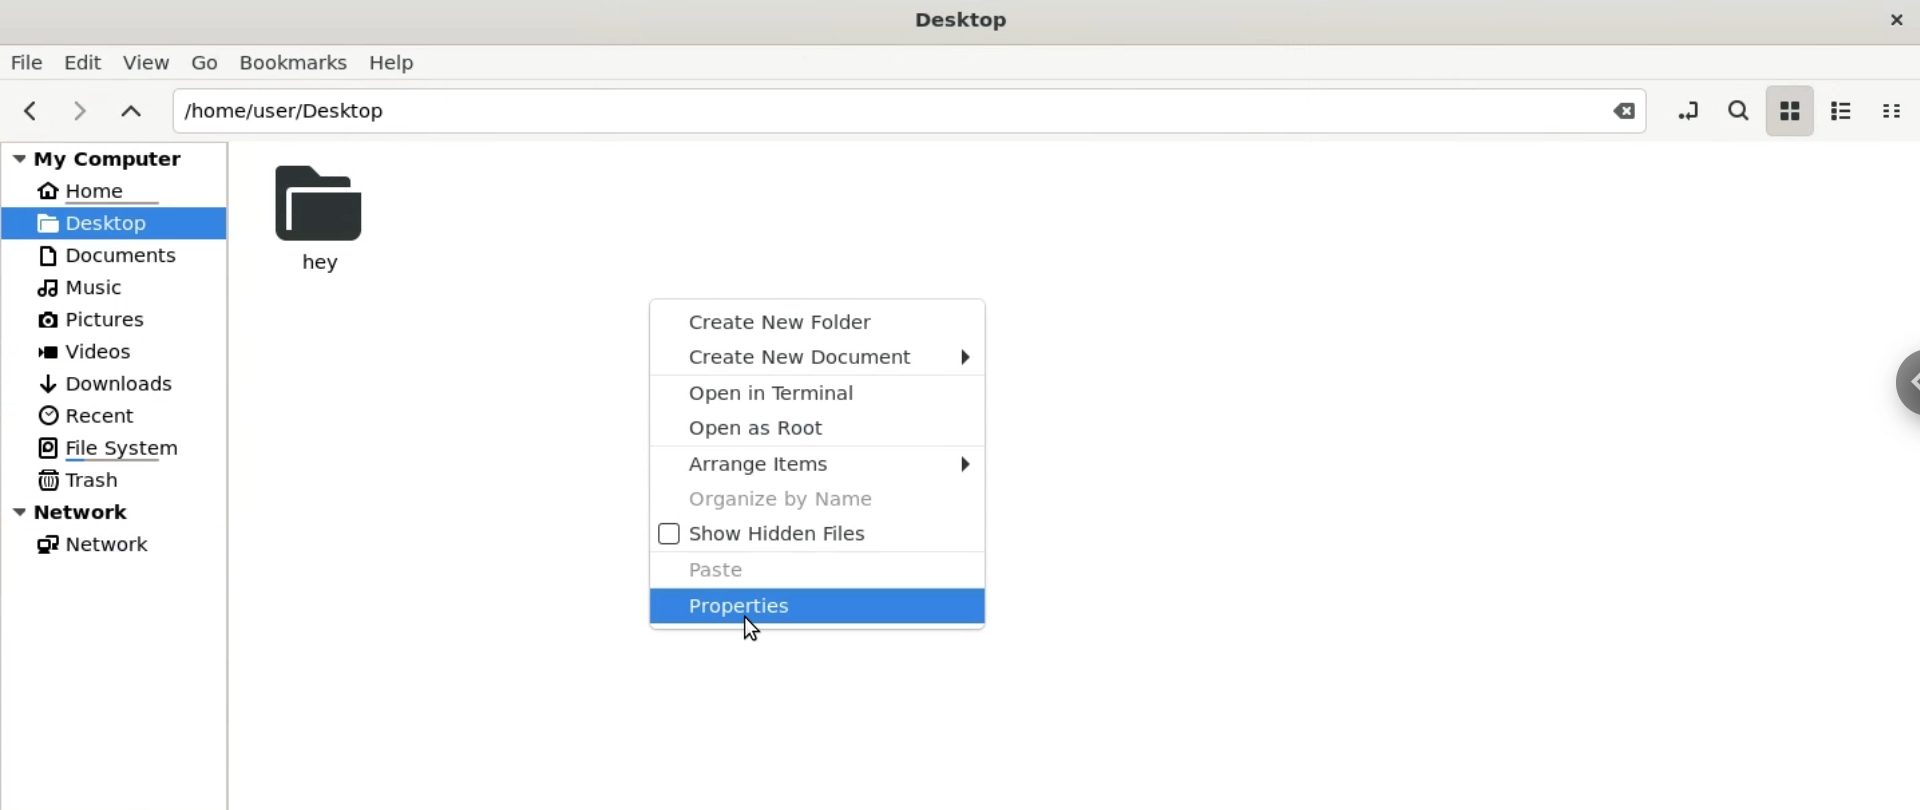 This screenshot has width=1920, height=810. Describe the element at coordinates (297, 61) in the screenshot. I see `bookmarks` at that location.